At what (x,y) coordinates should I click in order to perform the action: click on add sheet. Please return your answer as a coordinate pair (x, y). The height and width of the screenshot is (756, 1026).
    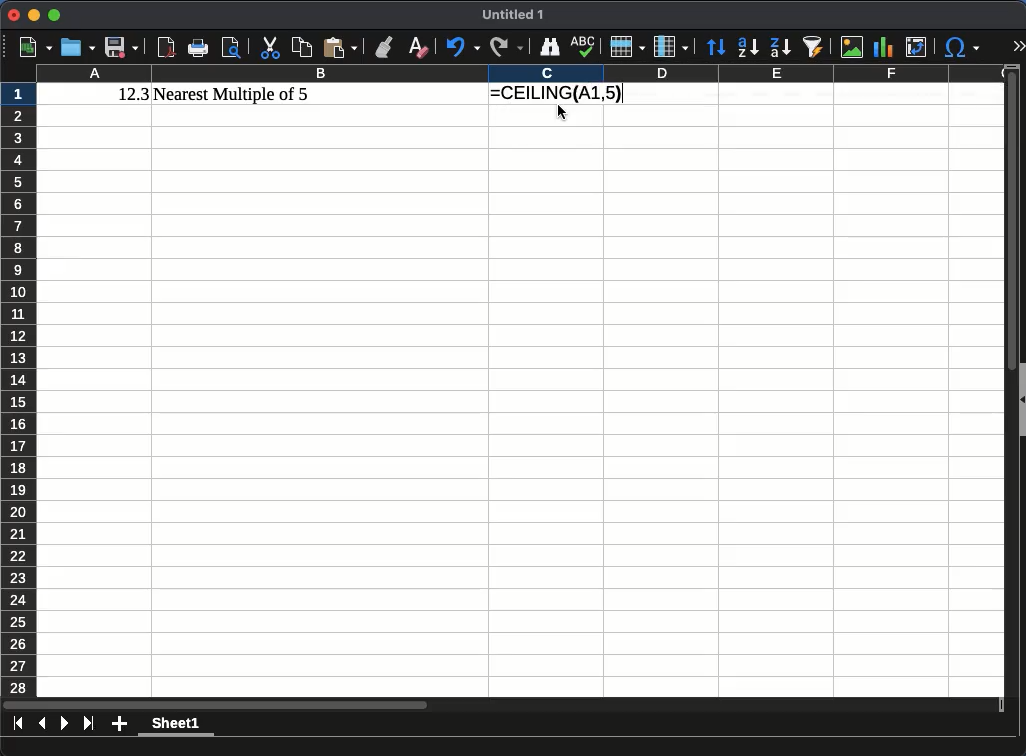
    Looking at the image, I should click on (119, 724).